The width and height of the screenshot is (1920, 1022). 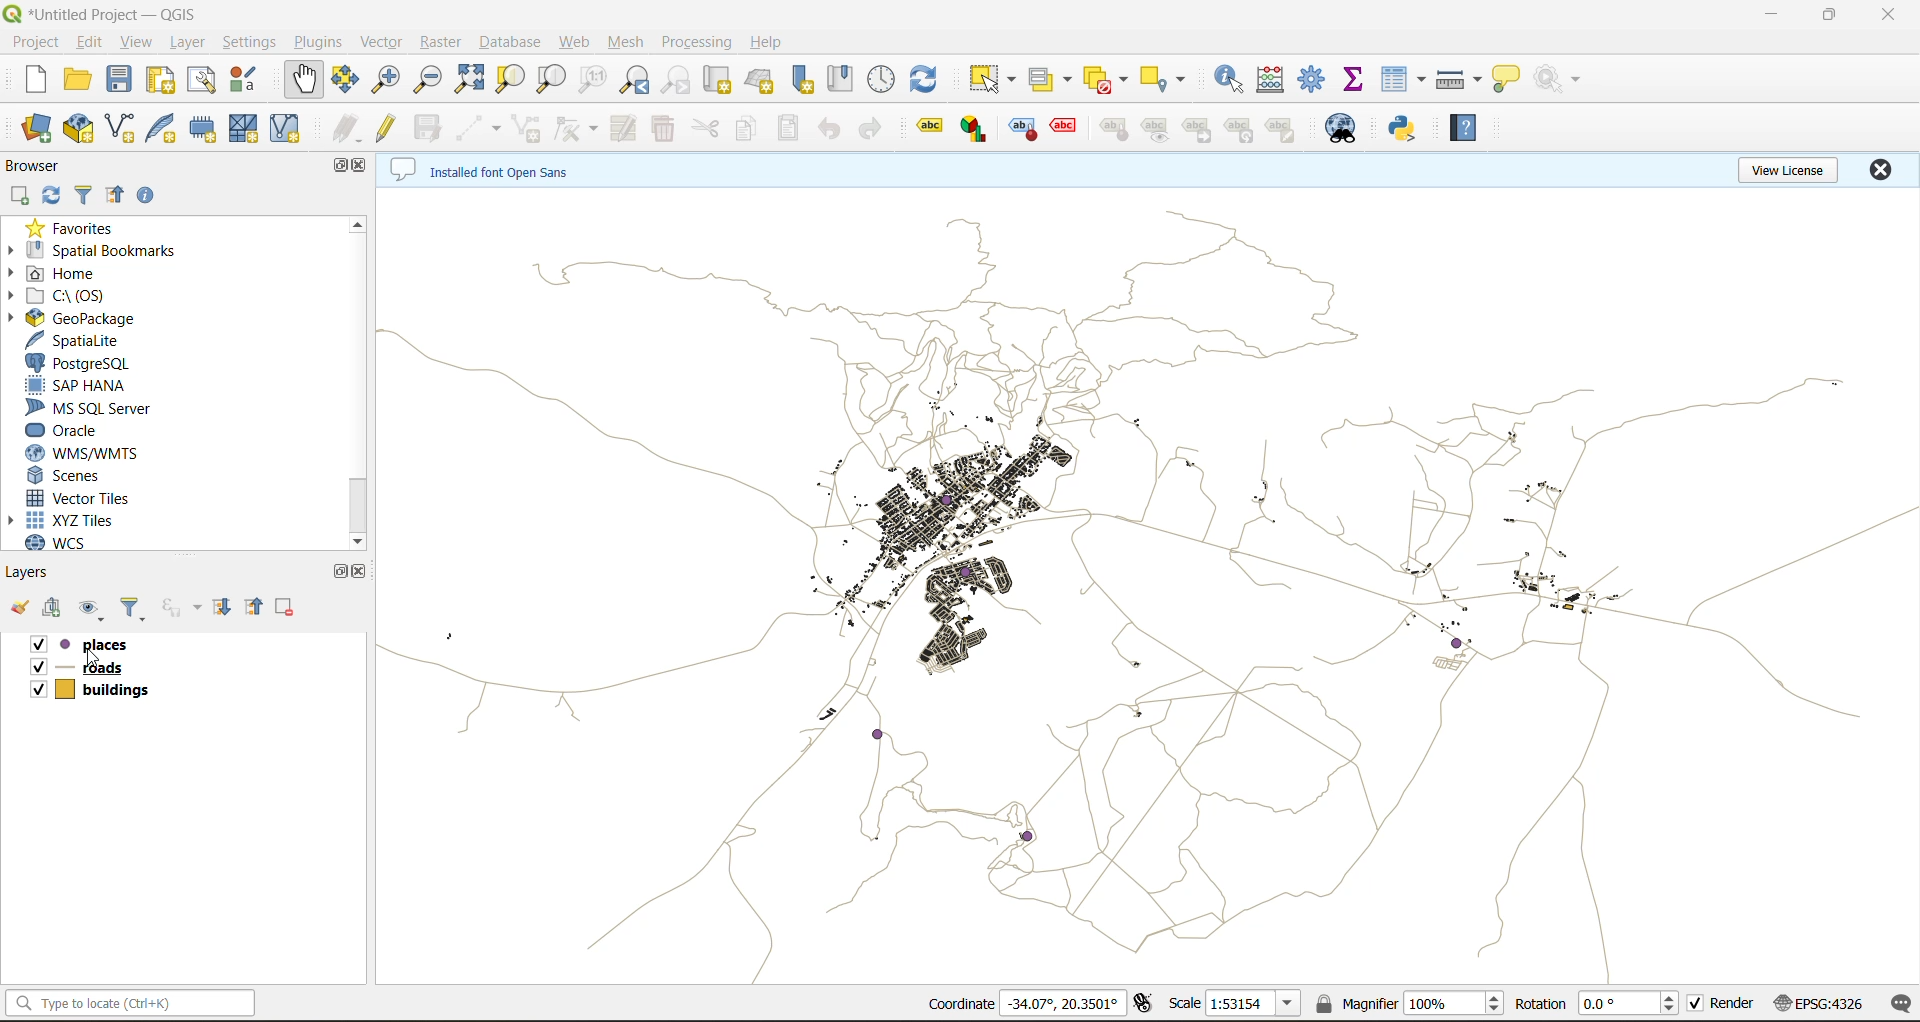 What do you see at coordinates (112, 12) in the screenshot?
I see `file name and app name` at bounding box center [112, 12].